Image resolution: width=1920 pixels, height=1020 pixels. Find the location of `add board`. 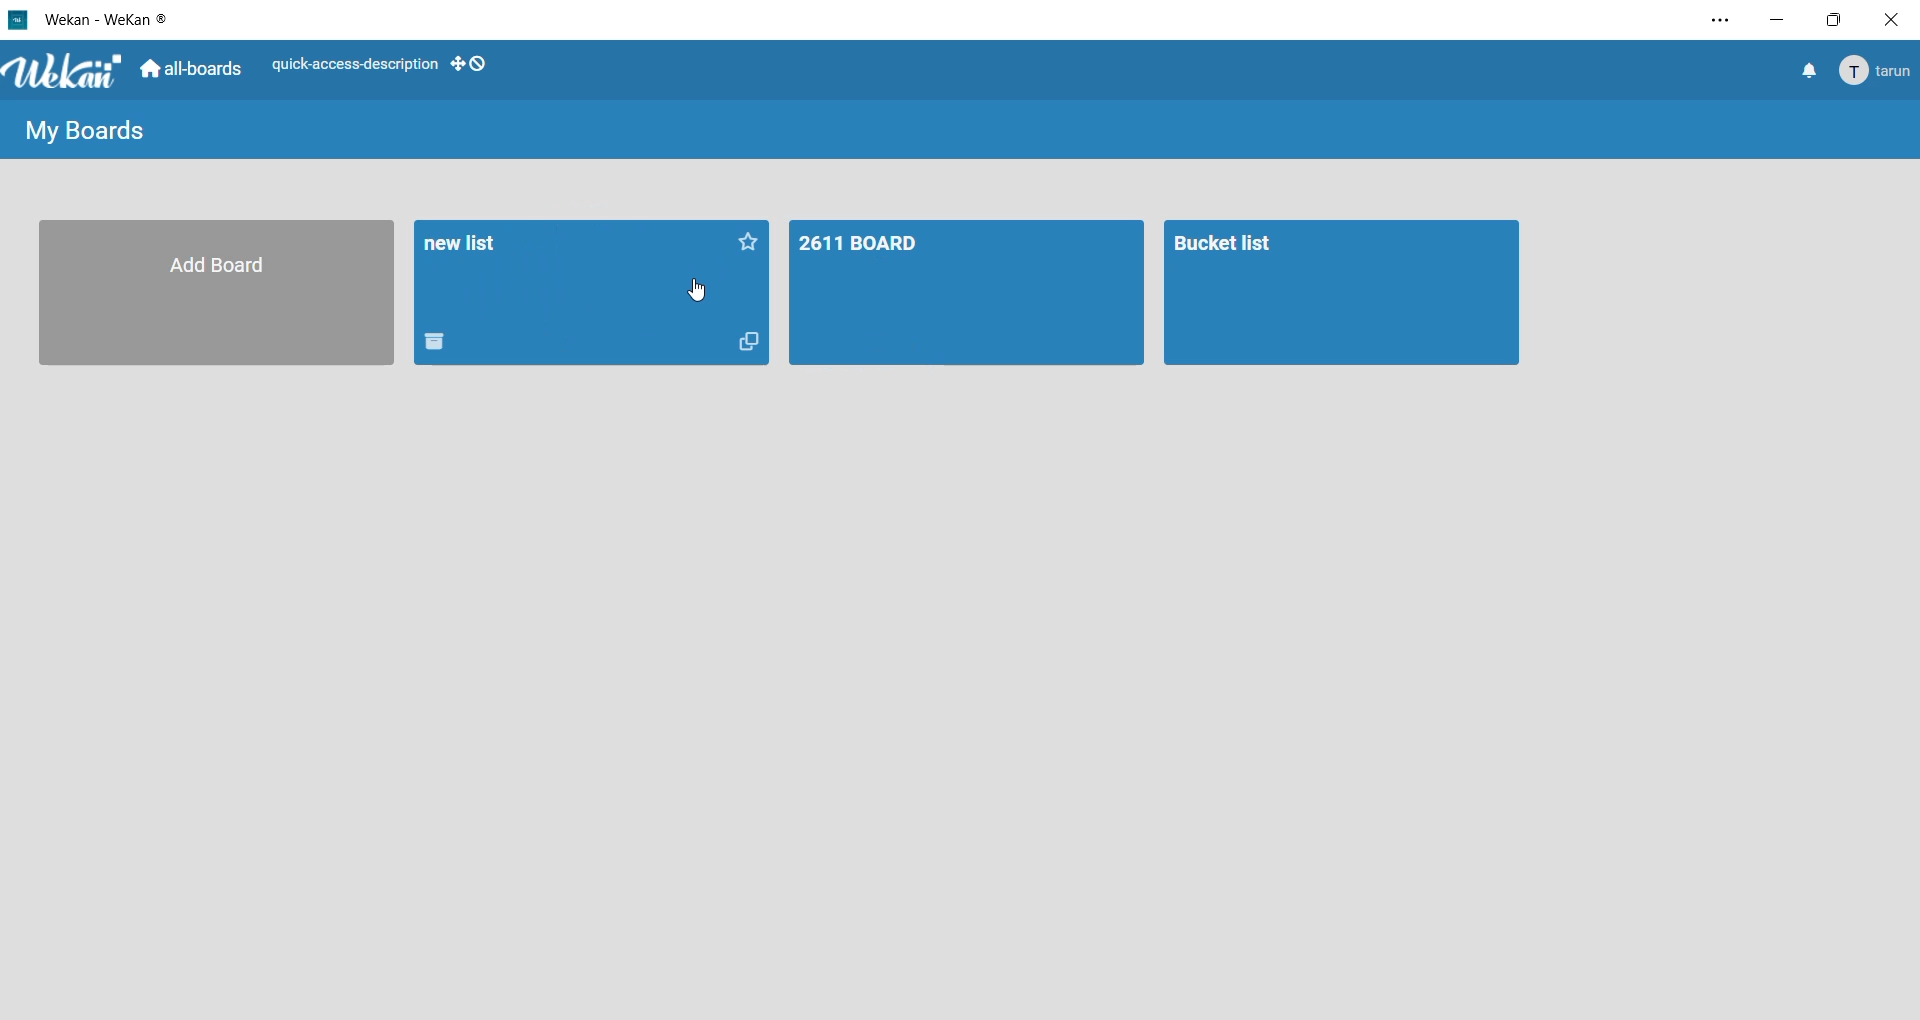

add board is located at coordinates (211, 296).